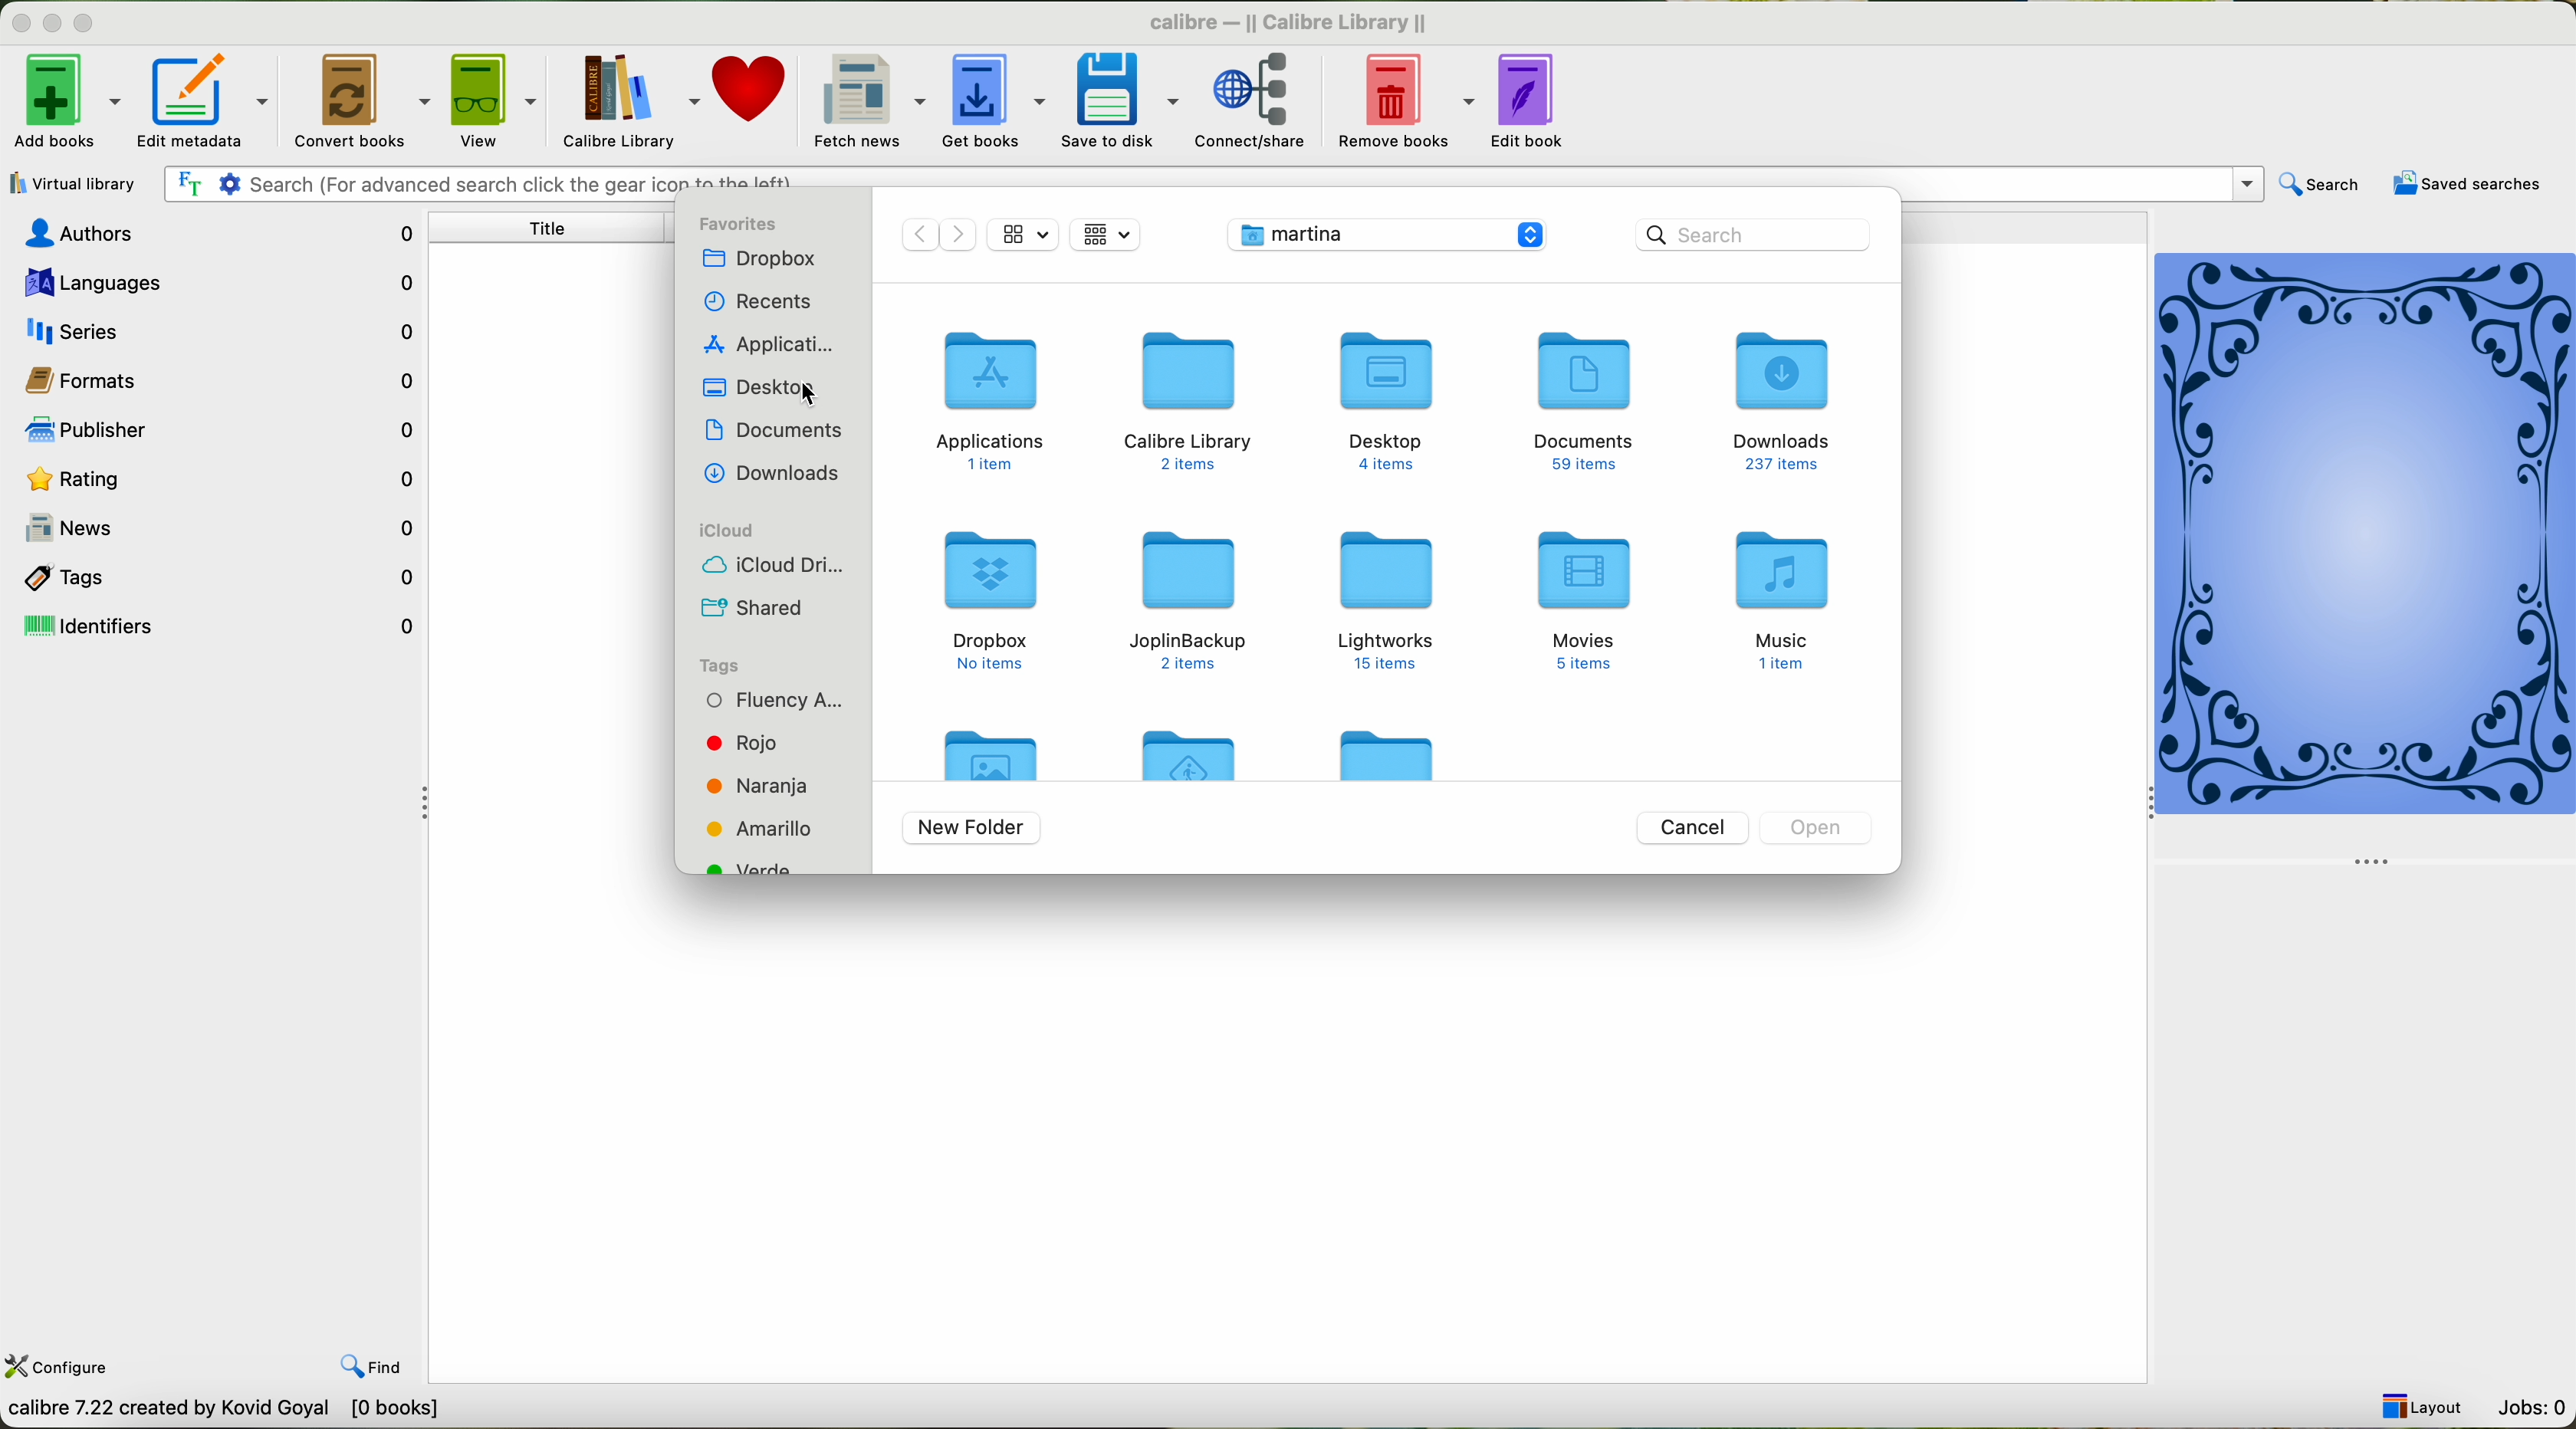  Describe the element at coordinates (1388, 402) in the screenshot. I see `desktop folder` at that location.